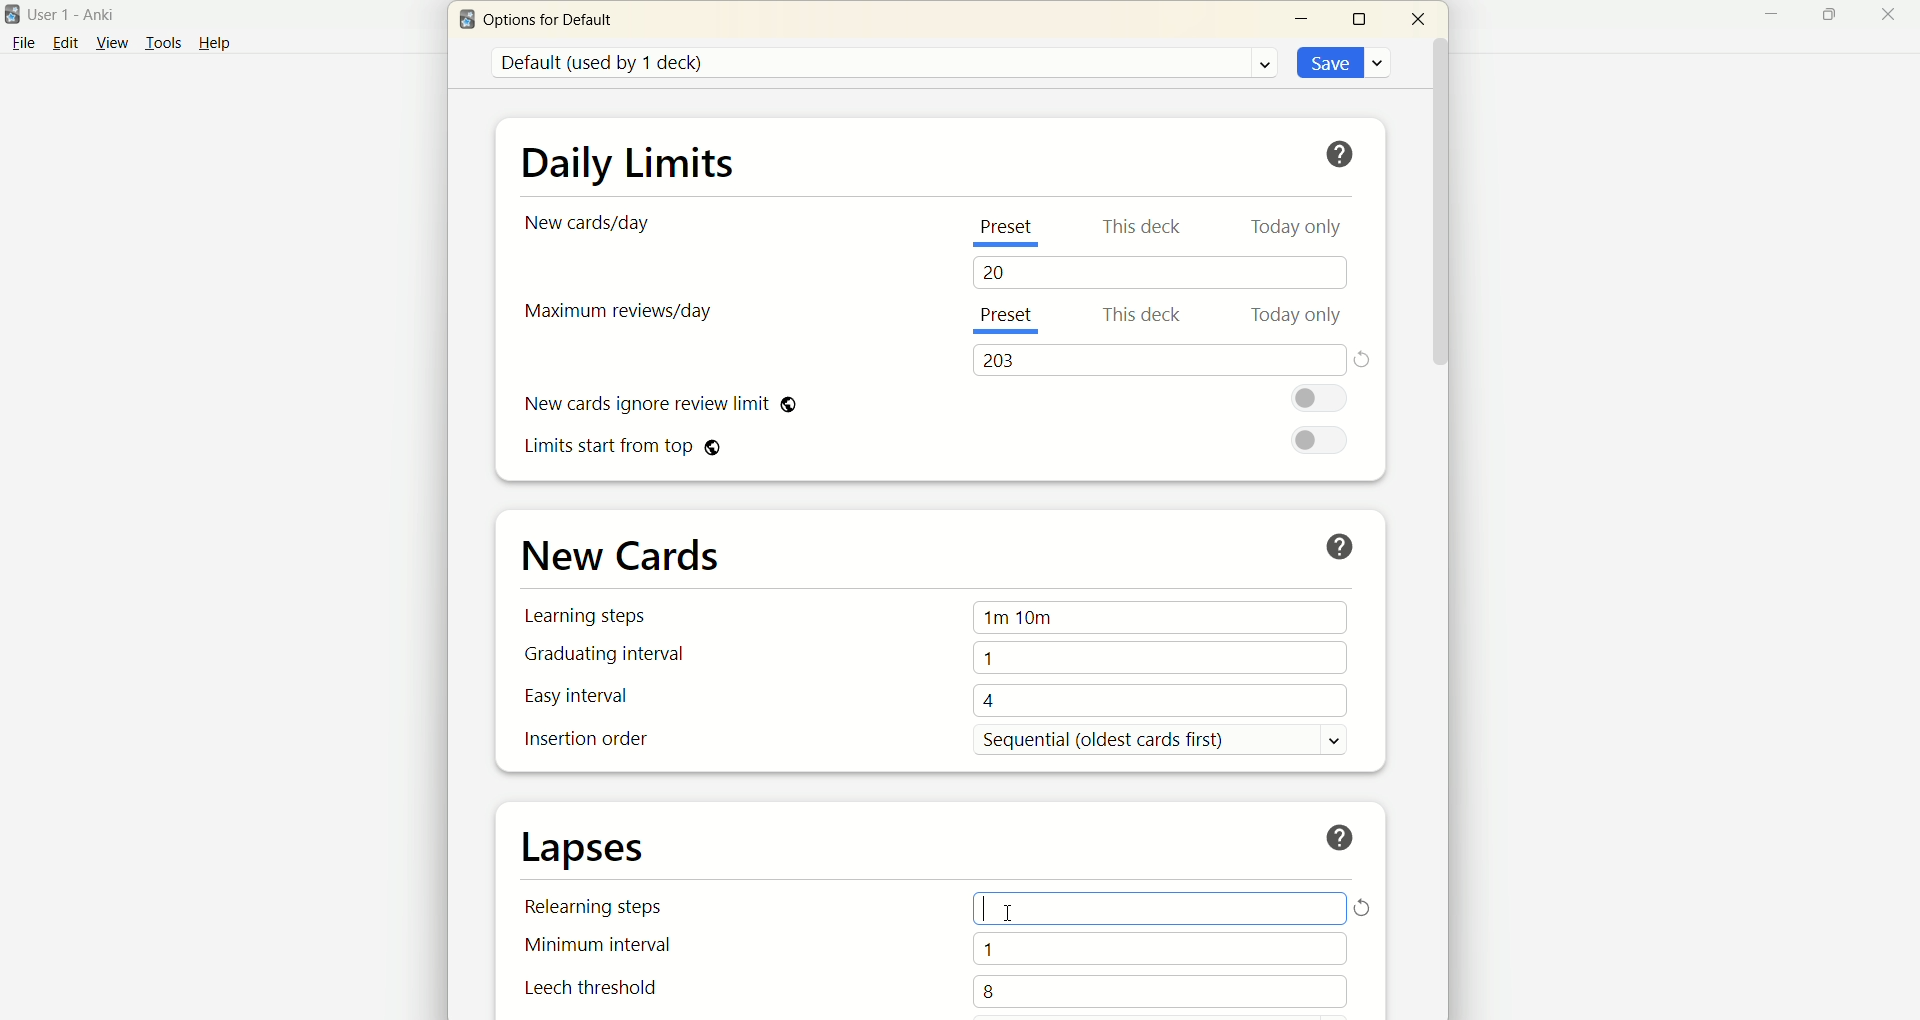 The height and width of the screenshot is (1020, 1920). I want to click on leech threshold, so click(592, 989).